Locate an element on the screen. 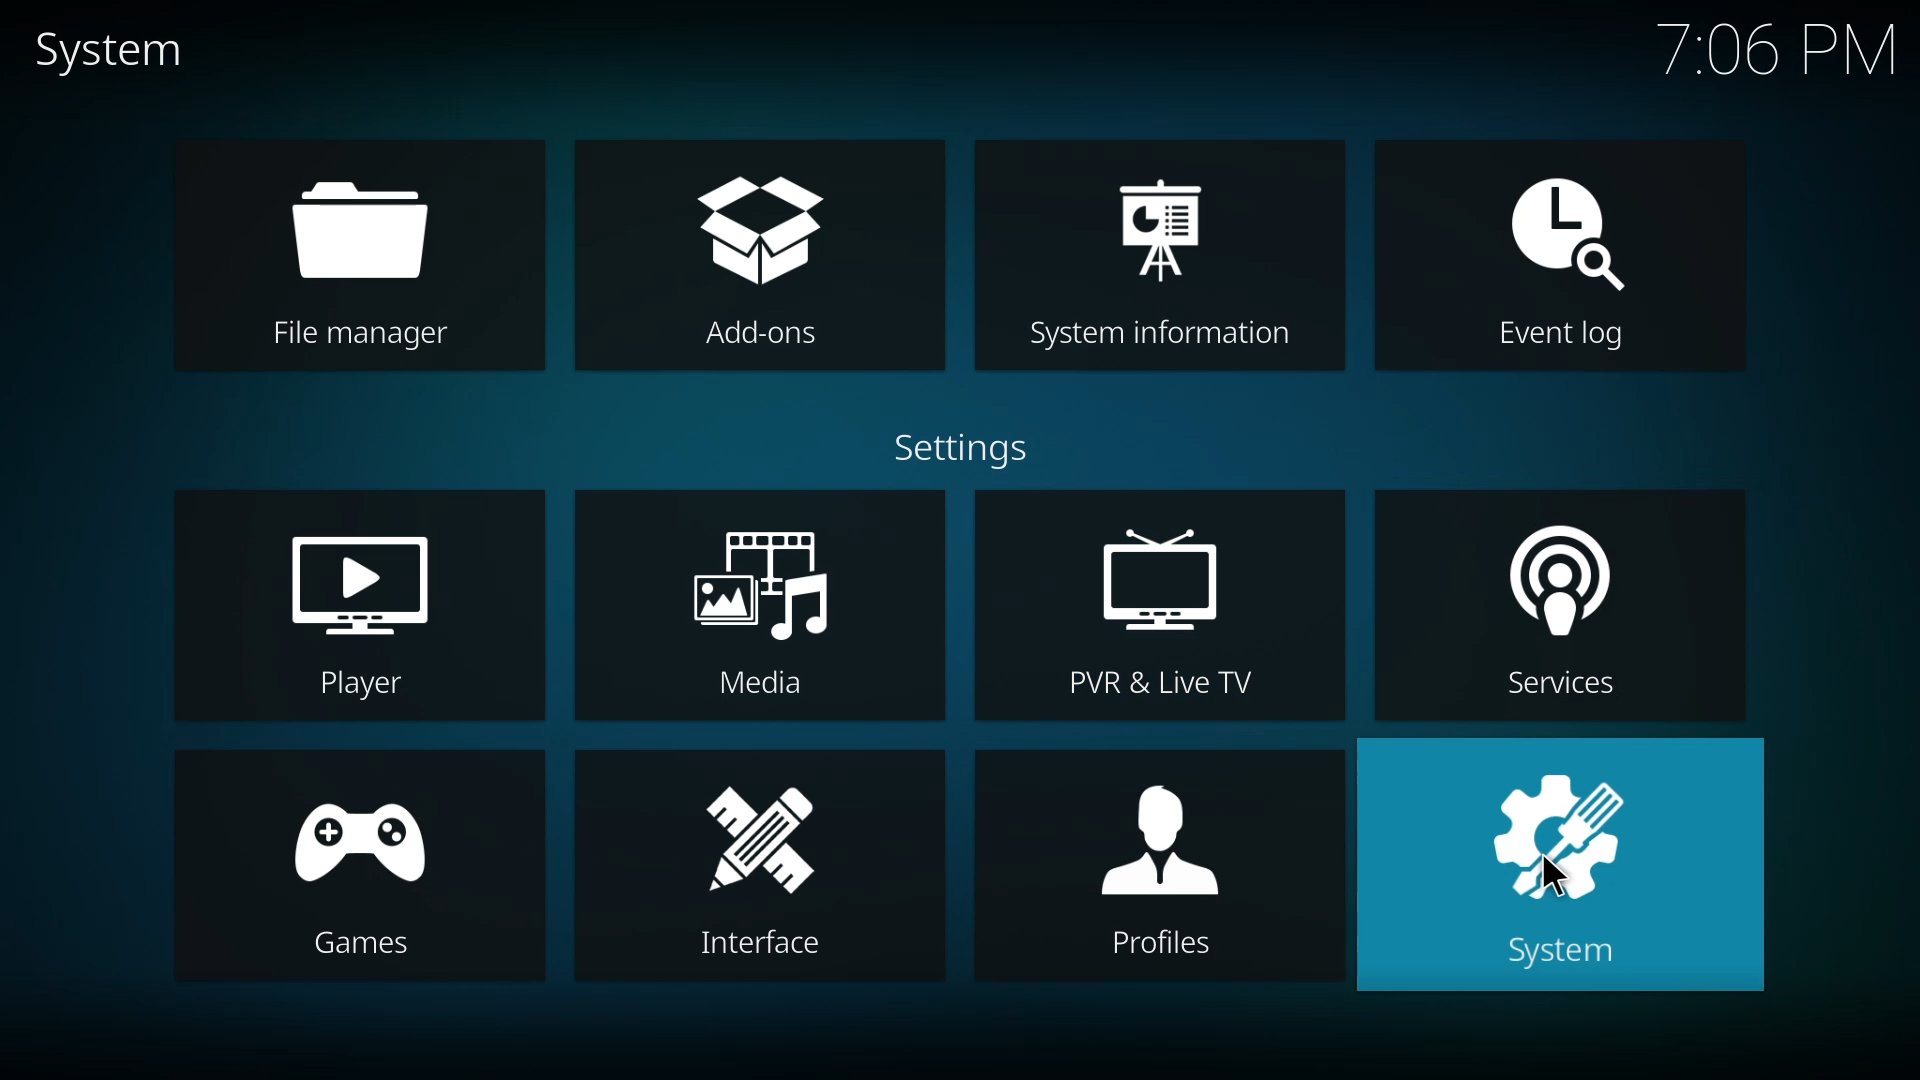 This screenshot has width=1920, height=1080. file manager is located at coordinates (363, 261).